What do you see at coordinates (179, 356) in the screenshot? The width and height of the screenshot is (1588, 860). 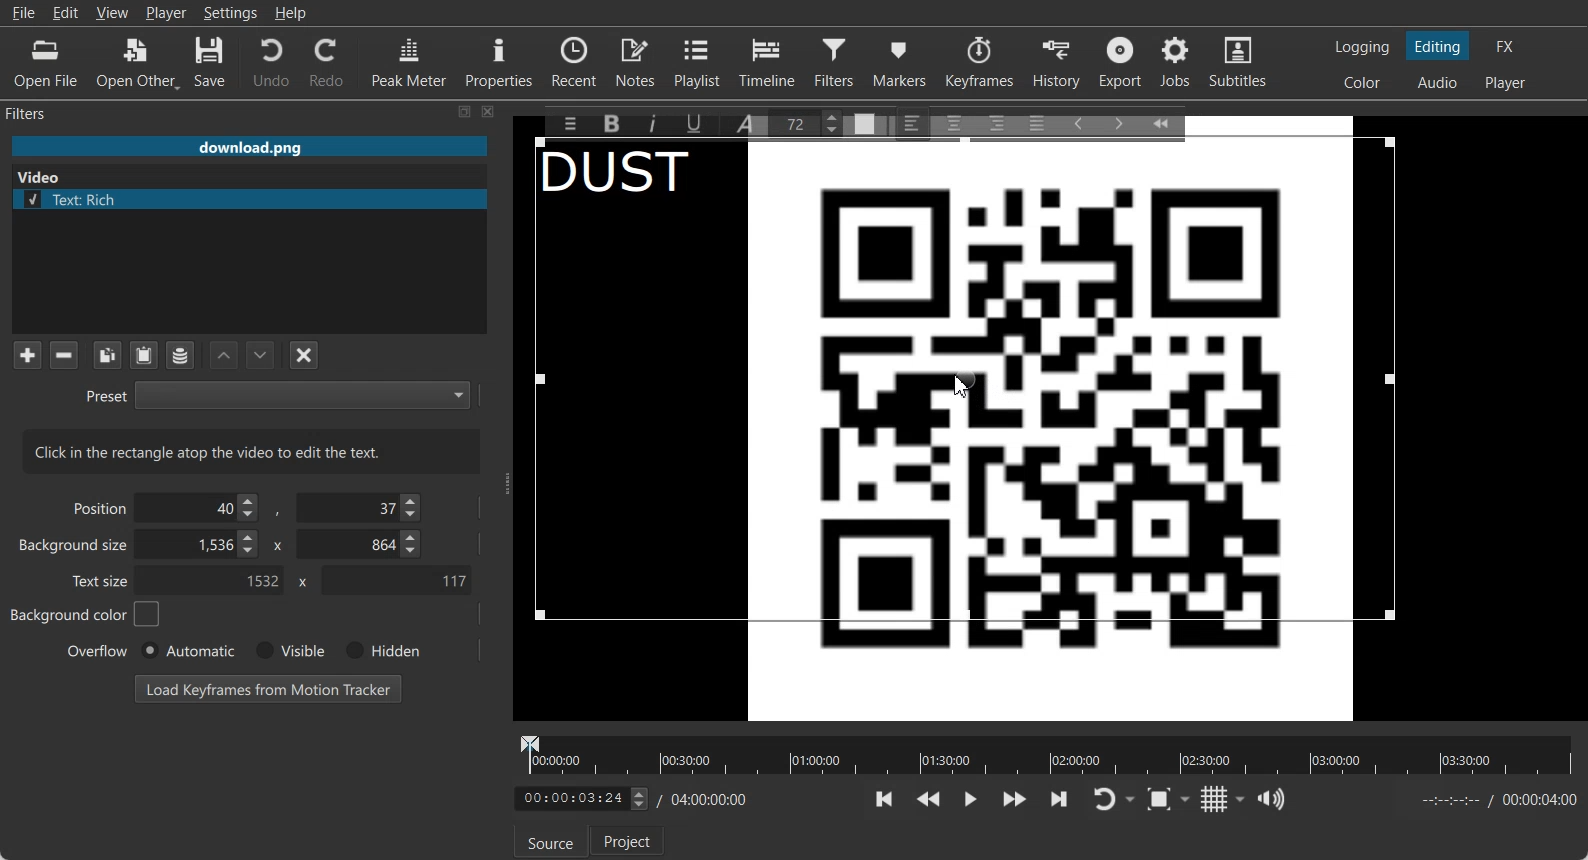 I see `Save a filter set` at bounding box center [179, 356].